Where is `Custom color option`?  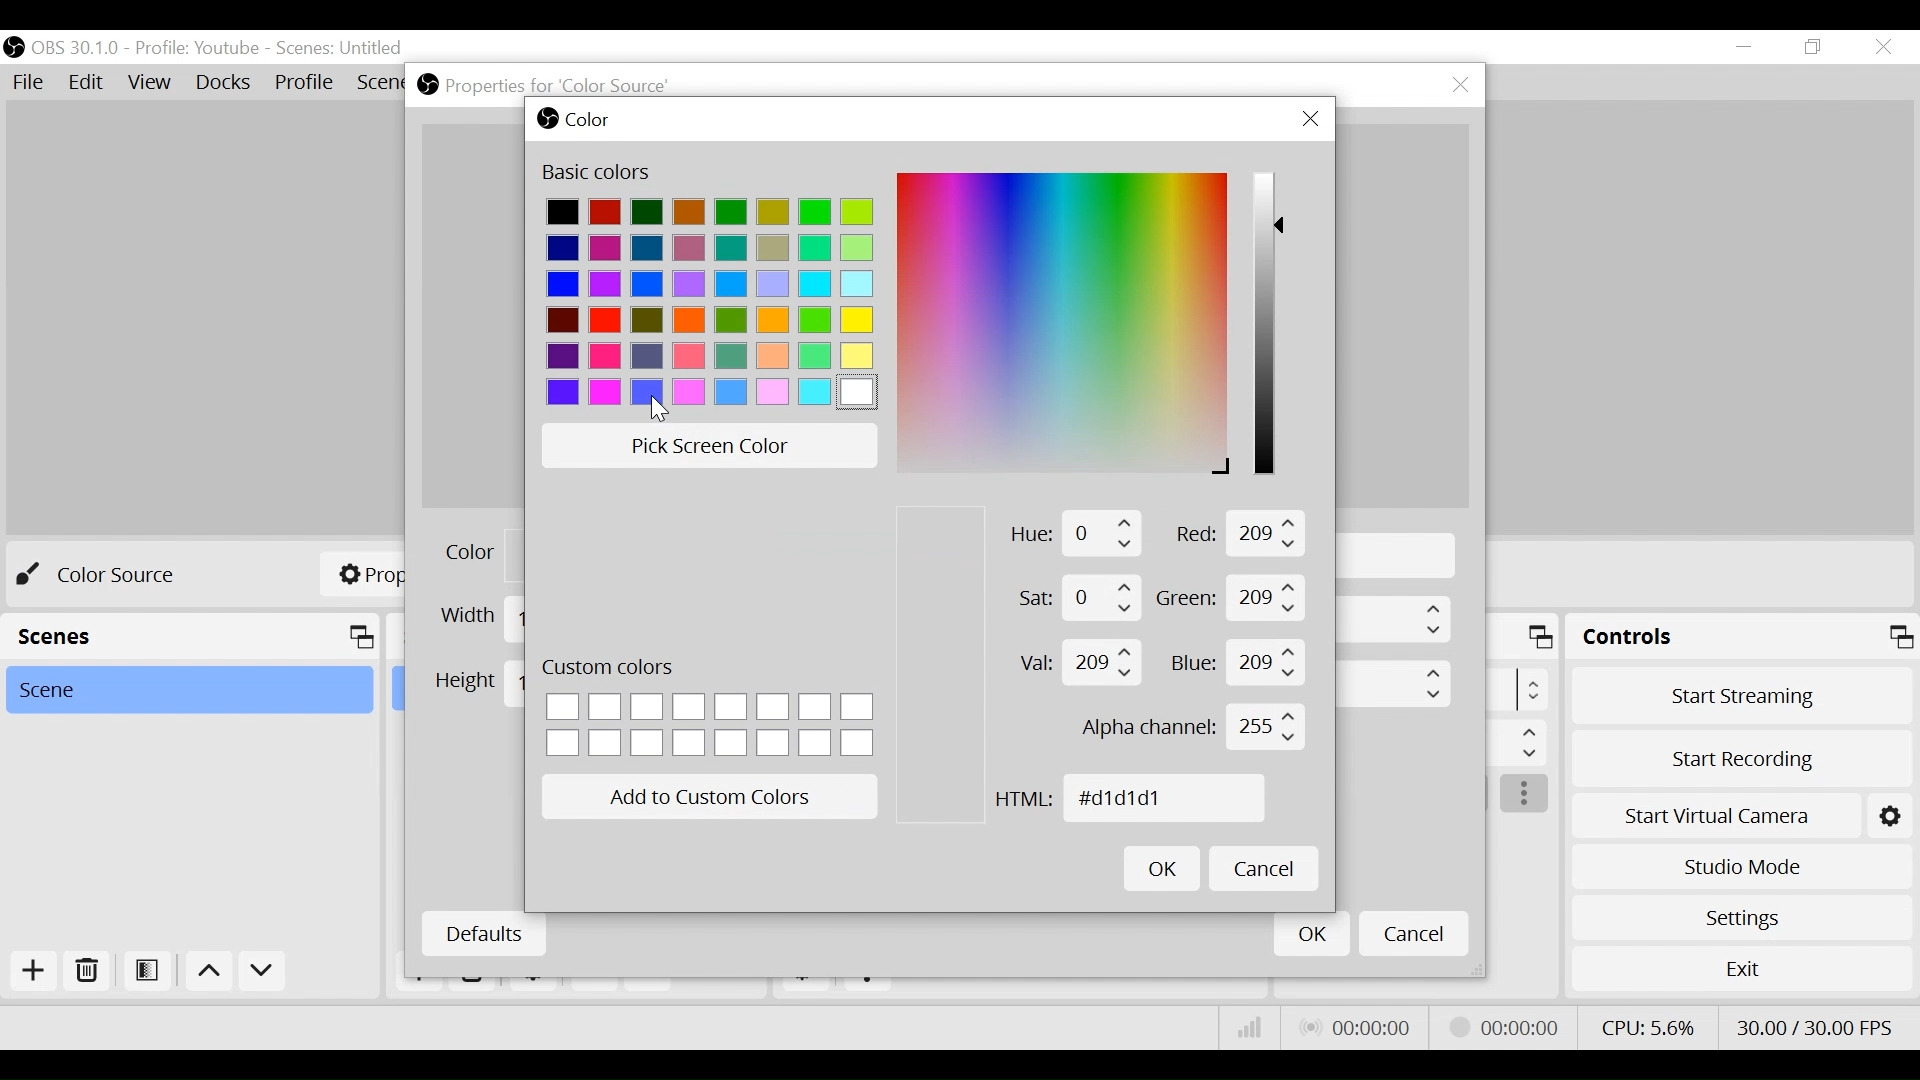
Custom color option is located at coordinates (707, 724).